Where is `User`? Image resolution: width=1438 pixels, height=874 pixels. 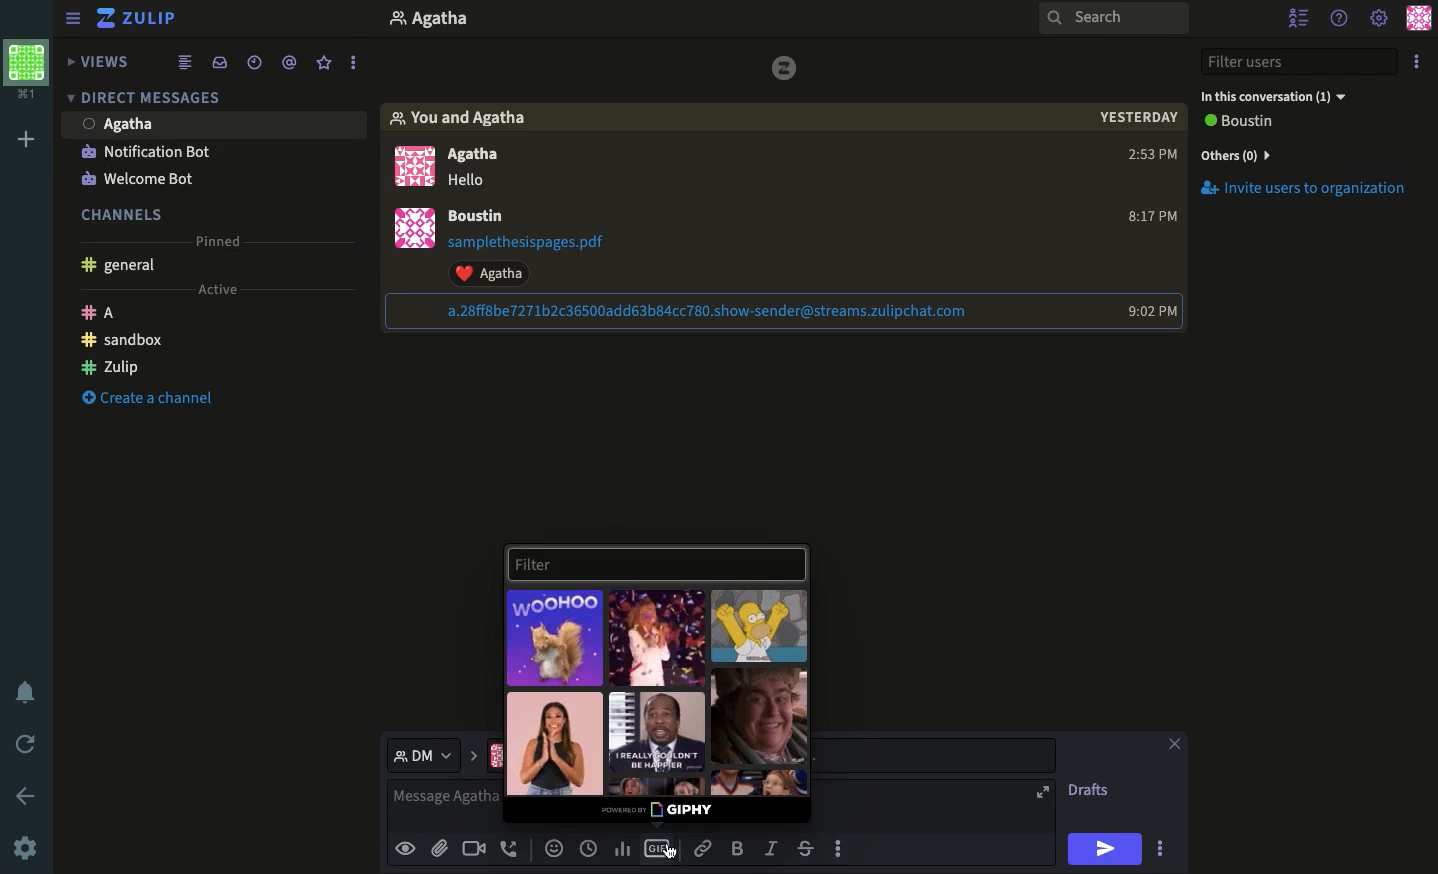
User is located at coordinates (487, 216).